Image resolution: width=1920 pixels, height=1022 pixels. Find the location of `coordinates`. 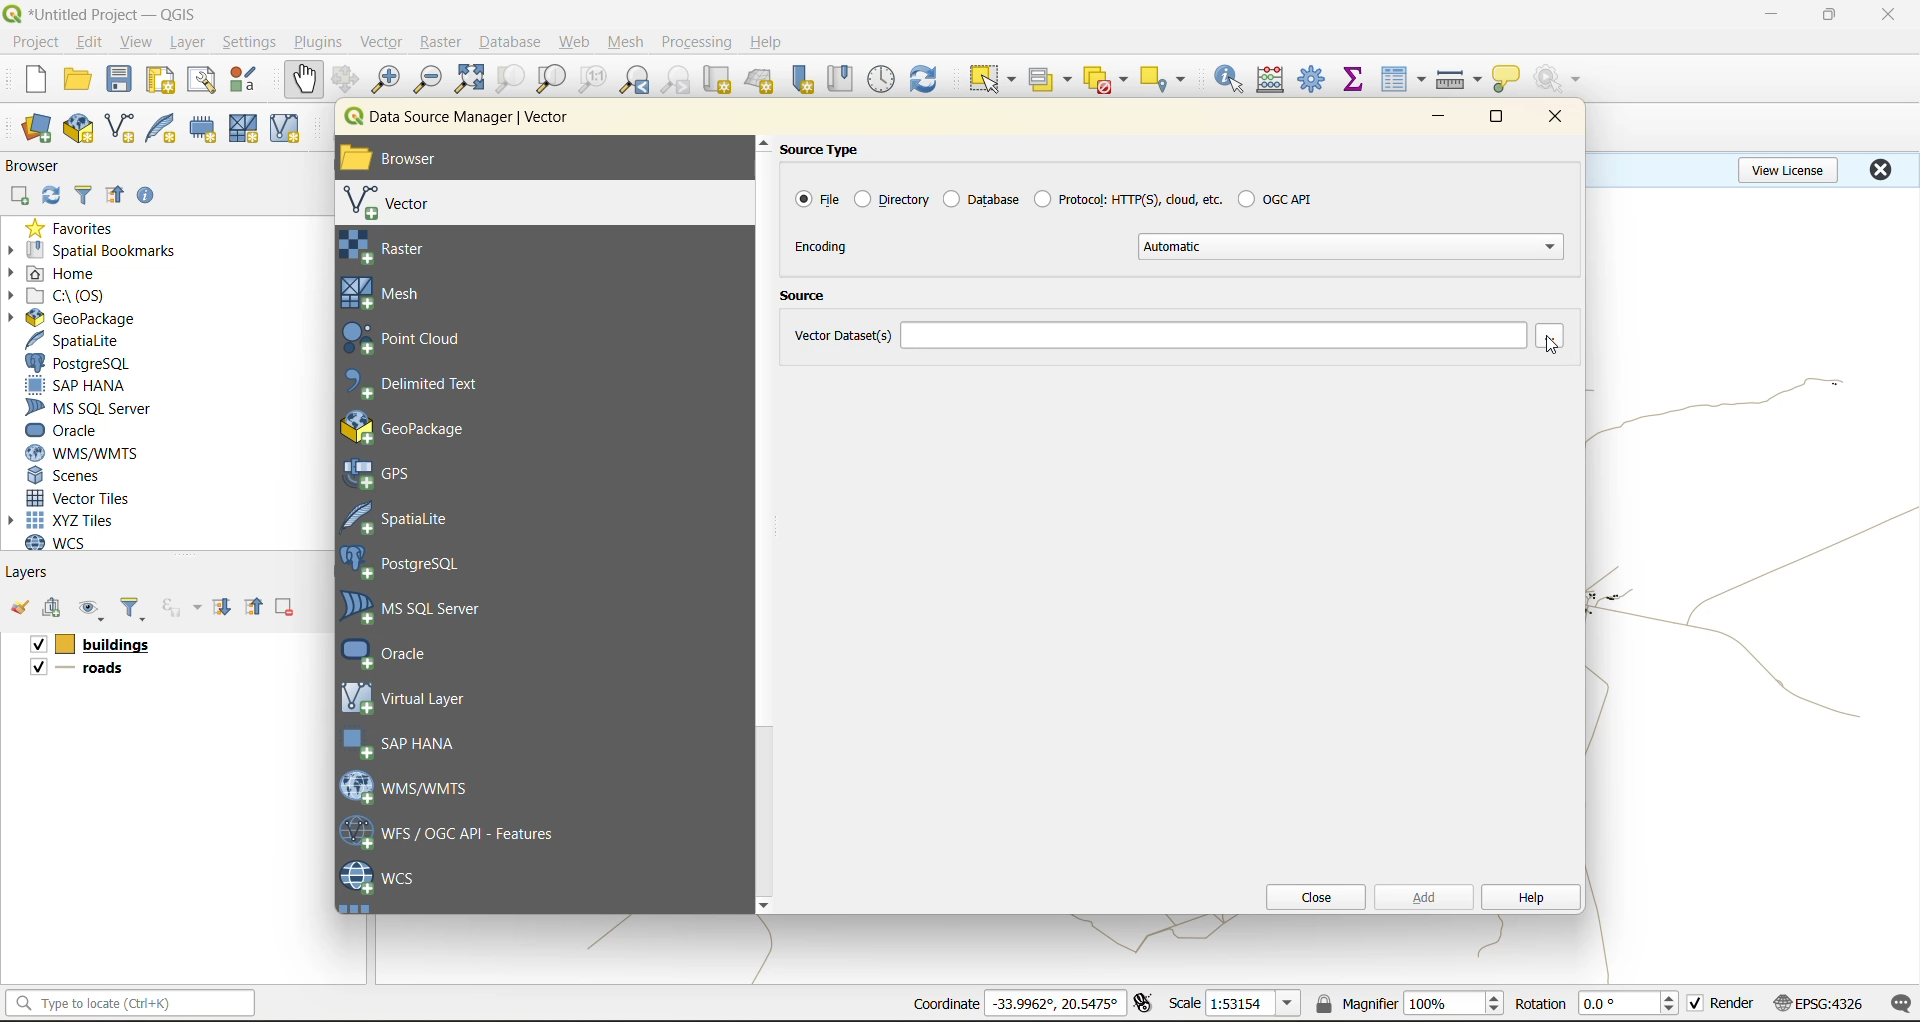

coordinates is located at coordinates (945, 1004).